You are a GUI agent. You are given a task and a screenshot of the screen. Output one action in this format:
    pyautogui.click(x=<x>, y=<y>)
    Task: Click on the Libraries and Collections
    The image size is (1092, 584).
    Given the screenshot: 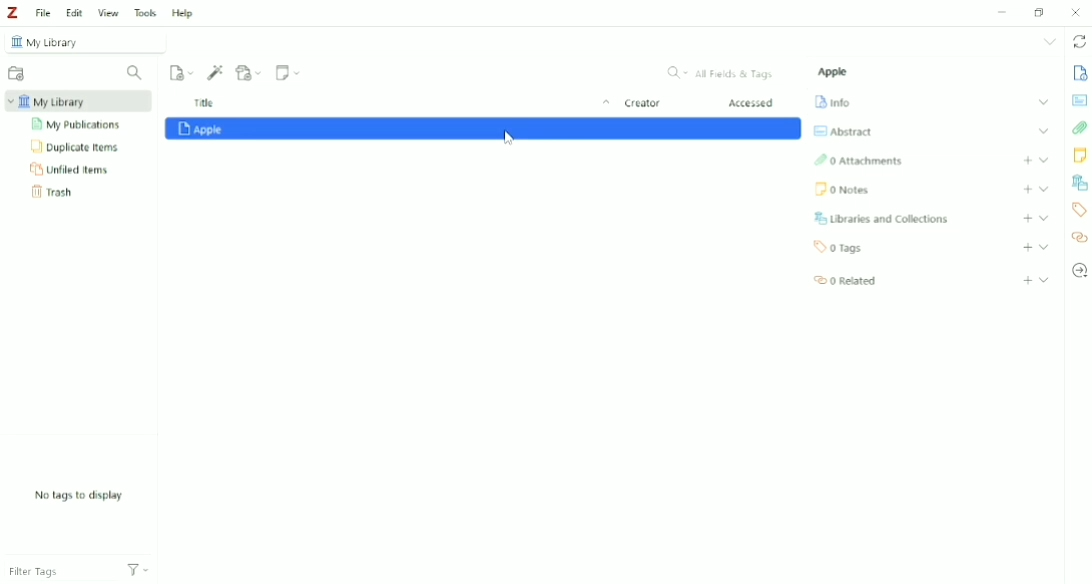 What is the action you would take?
    pyautogui.click(x=884, y=218)
    